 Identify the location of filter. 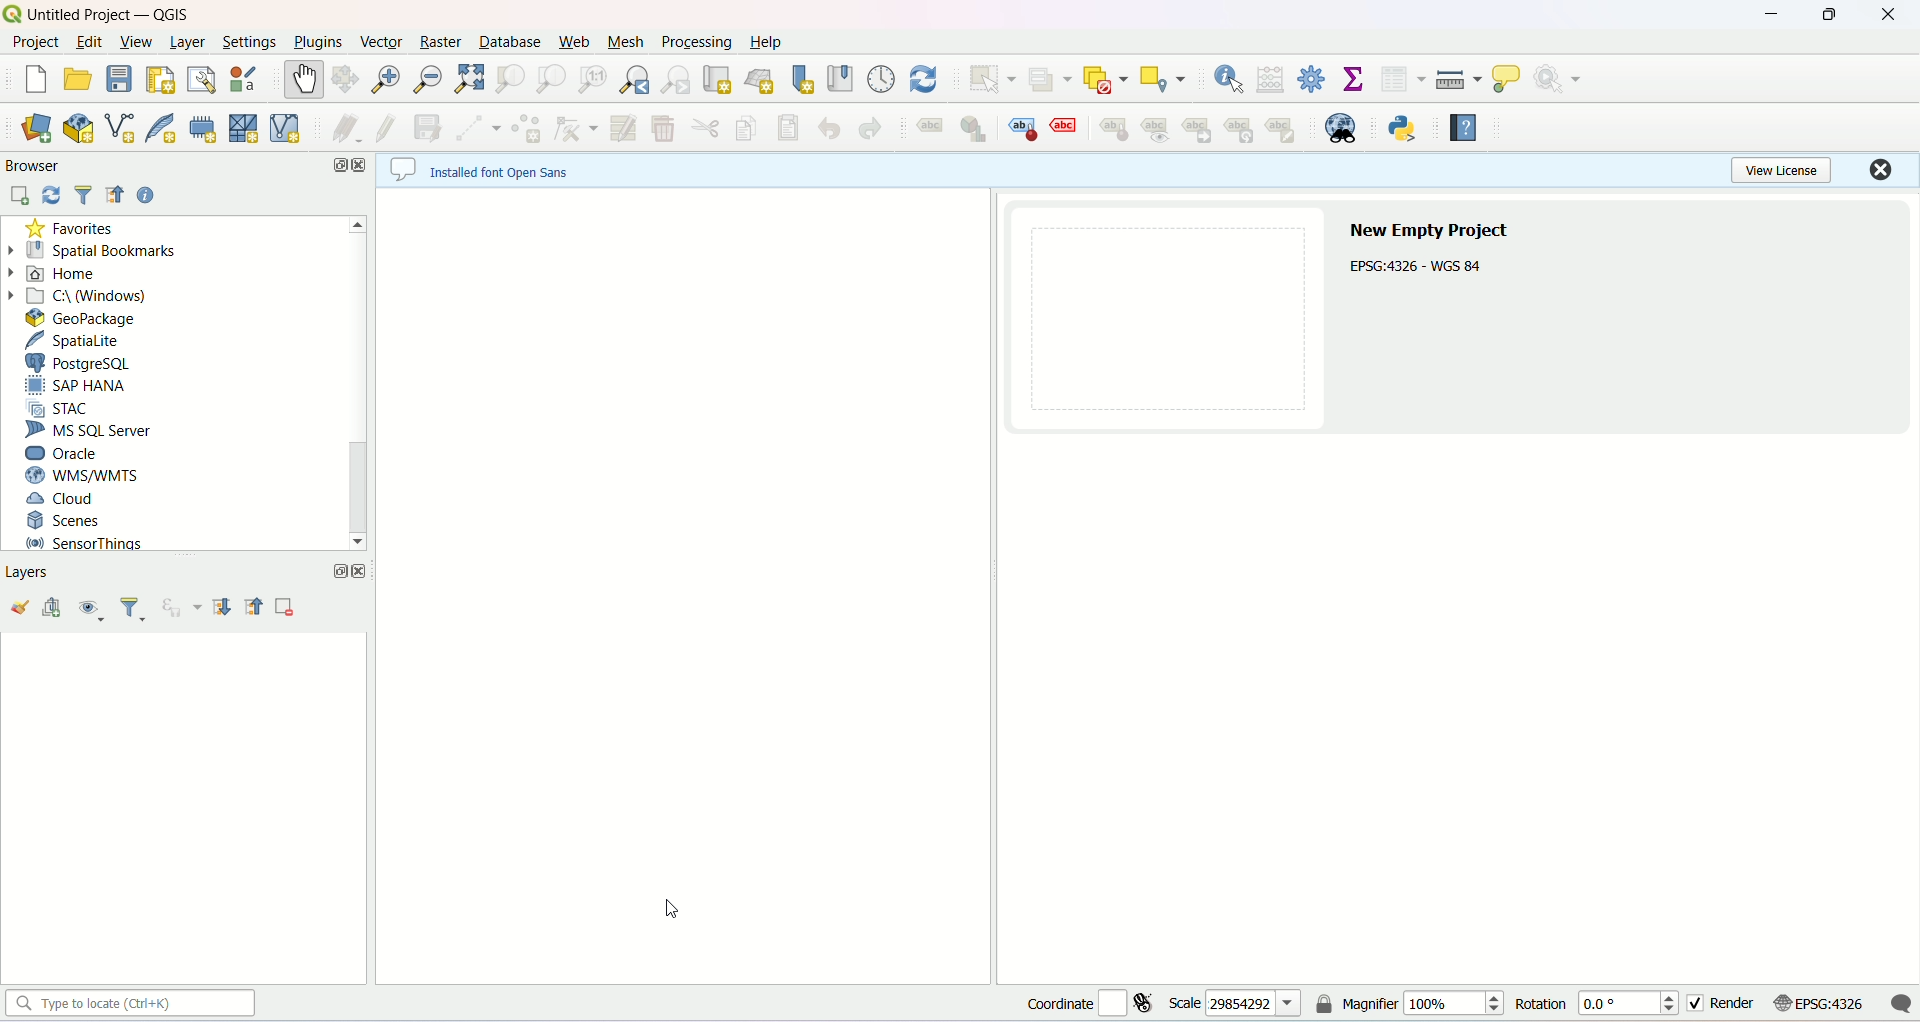
(84, 194).